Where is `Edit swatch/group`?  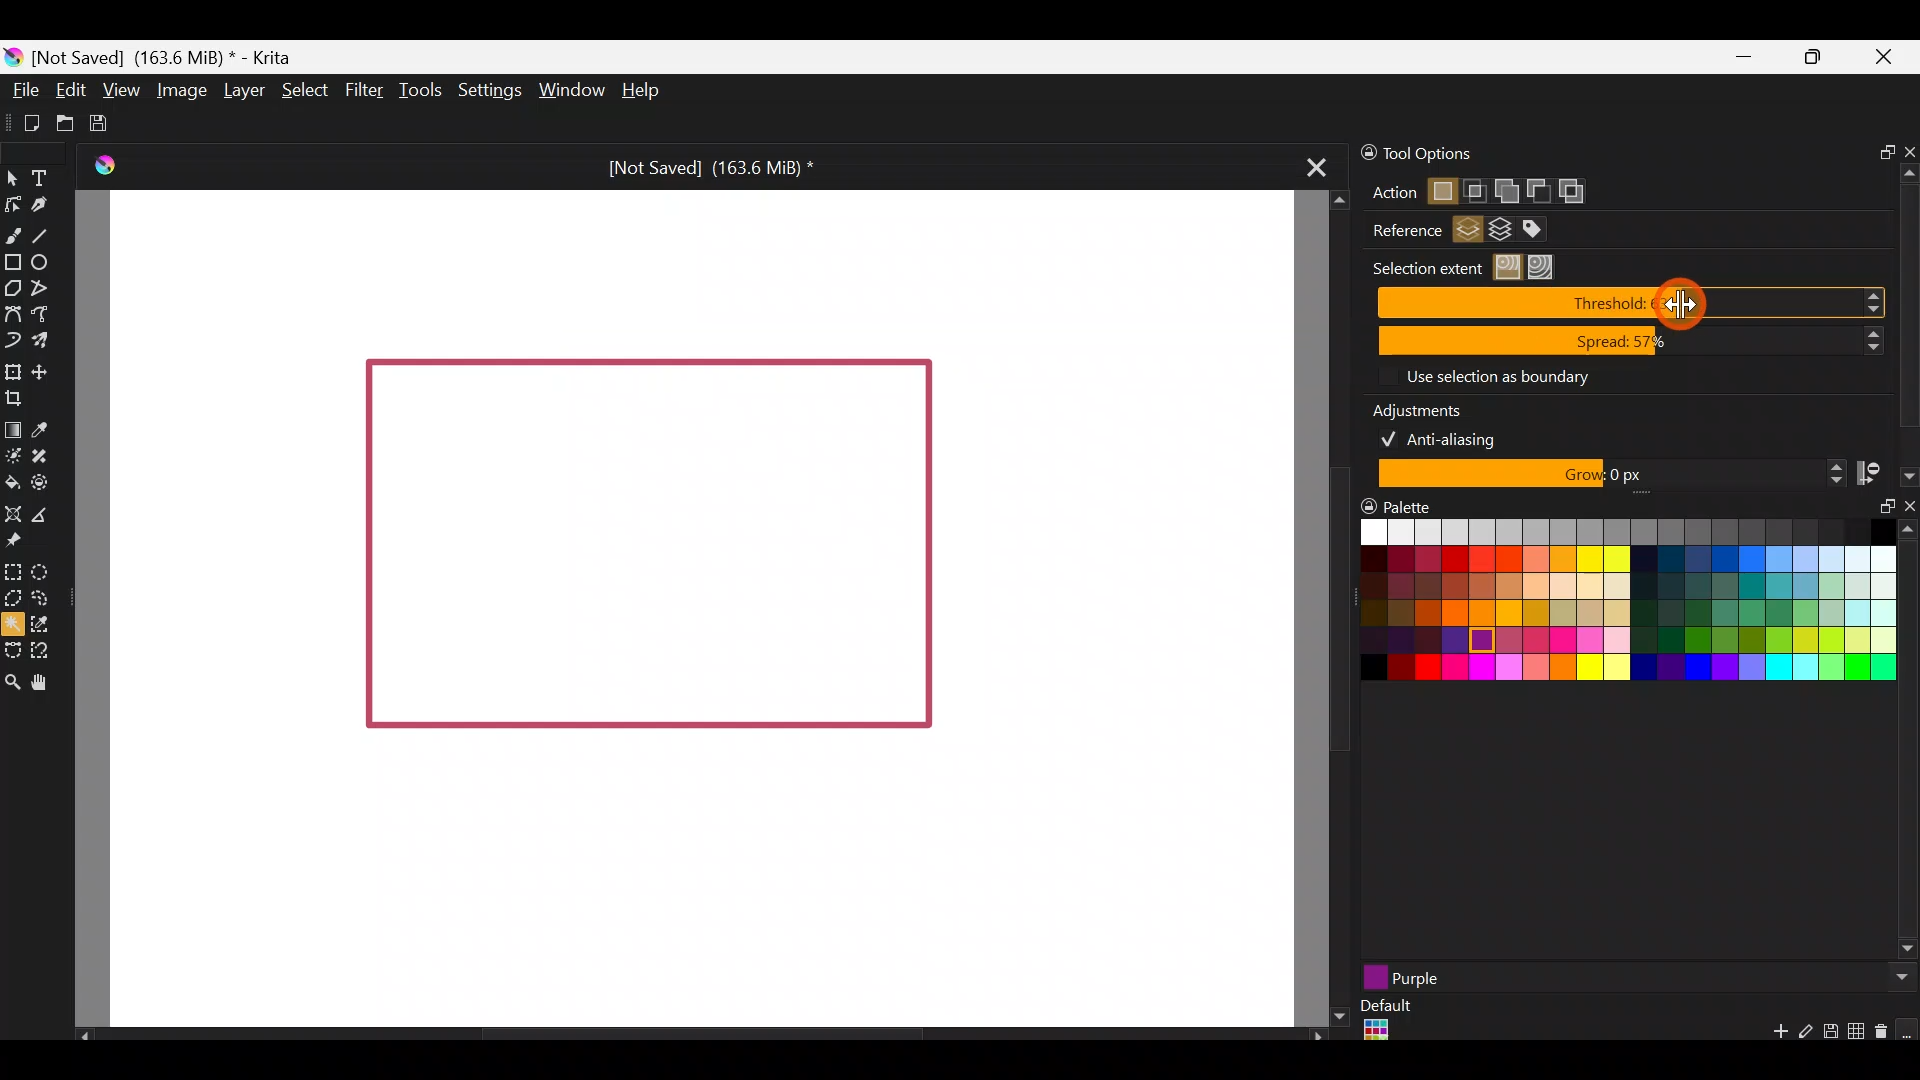 Edit swatch/group is located at coordinates (1806, 1037).